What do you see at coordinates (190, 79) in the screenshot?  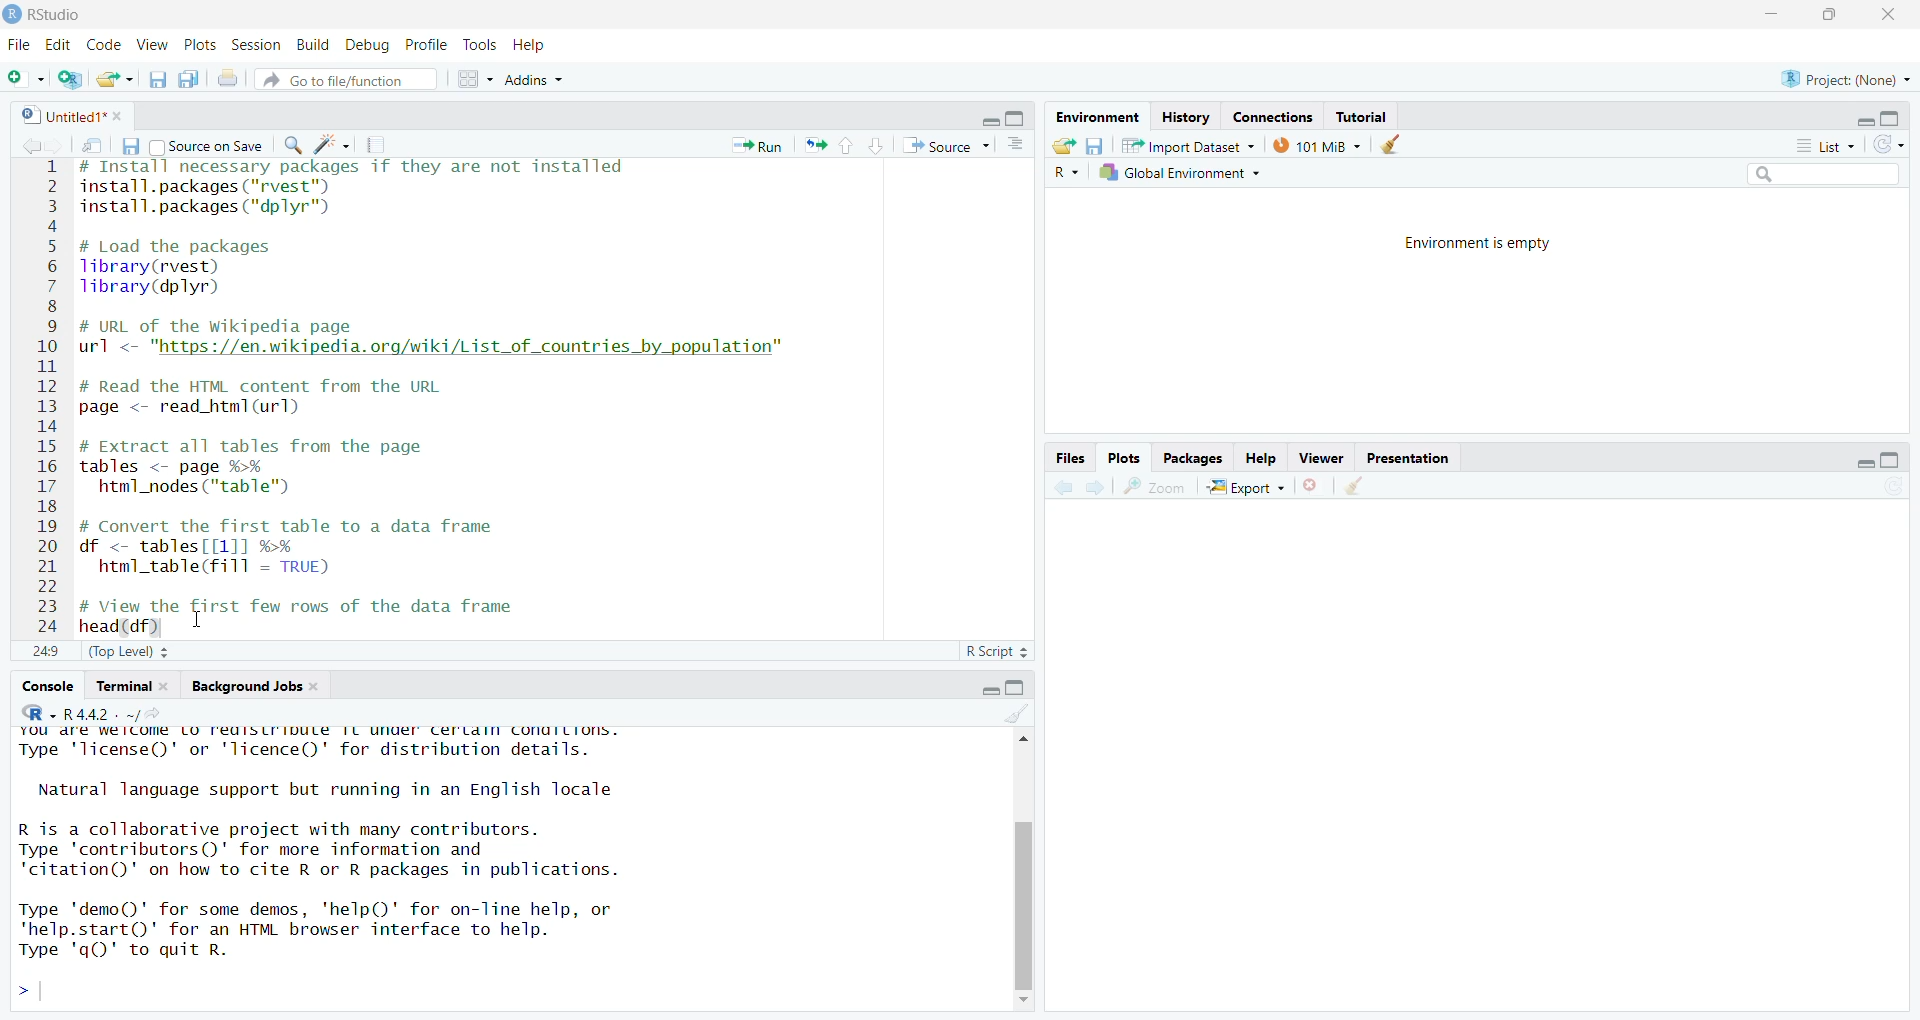 I see `save all` at bounding box center [190, 79].